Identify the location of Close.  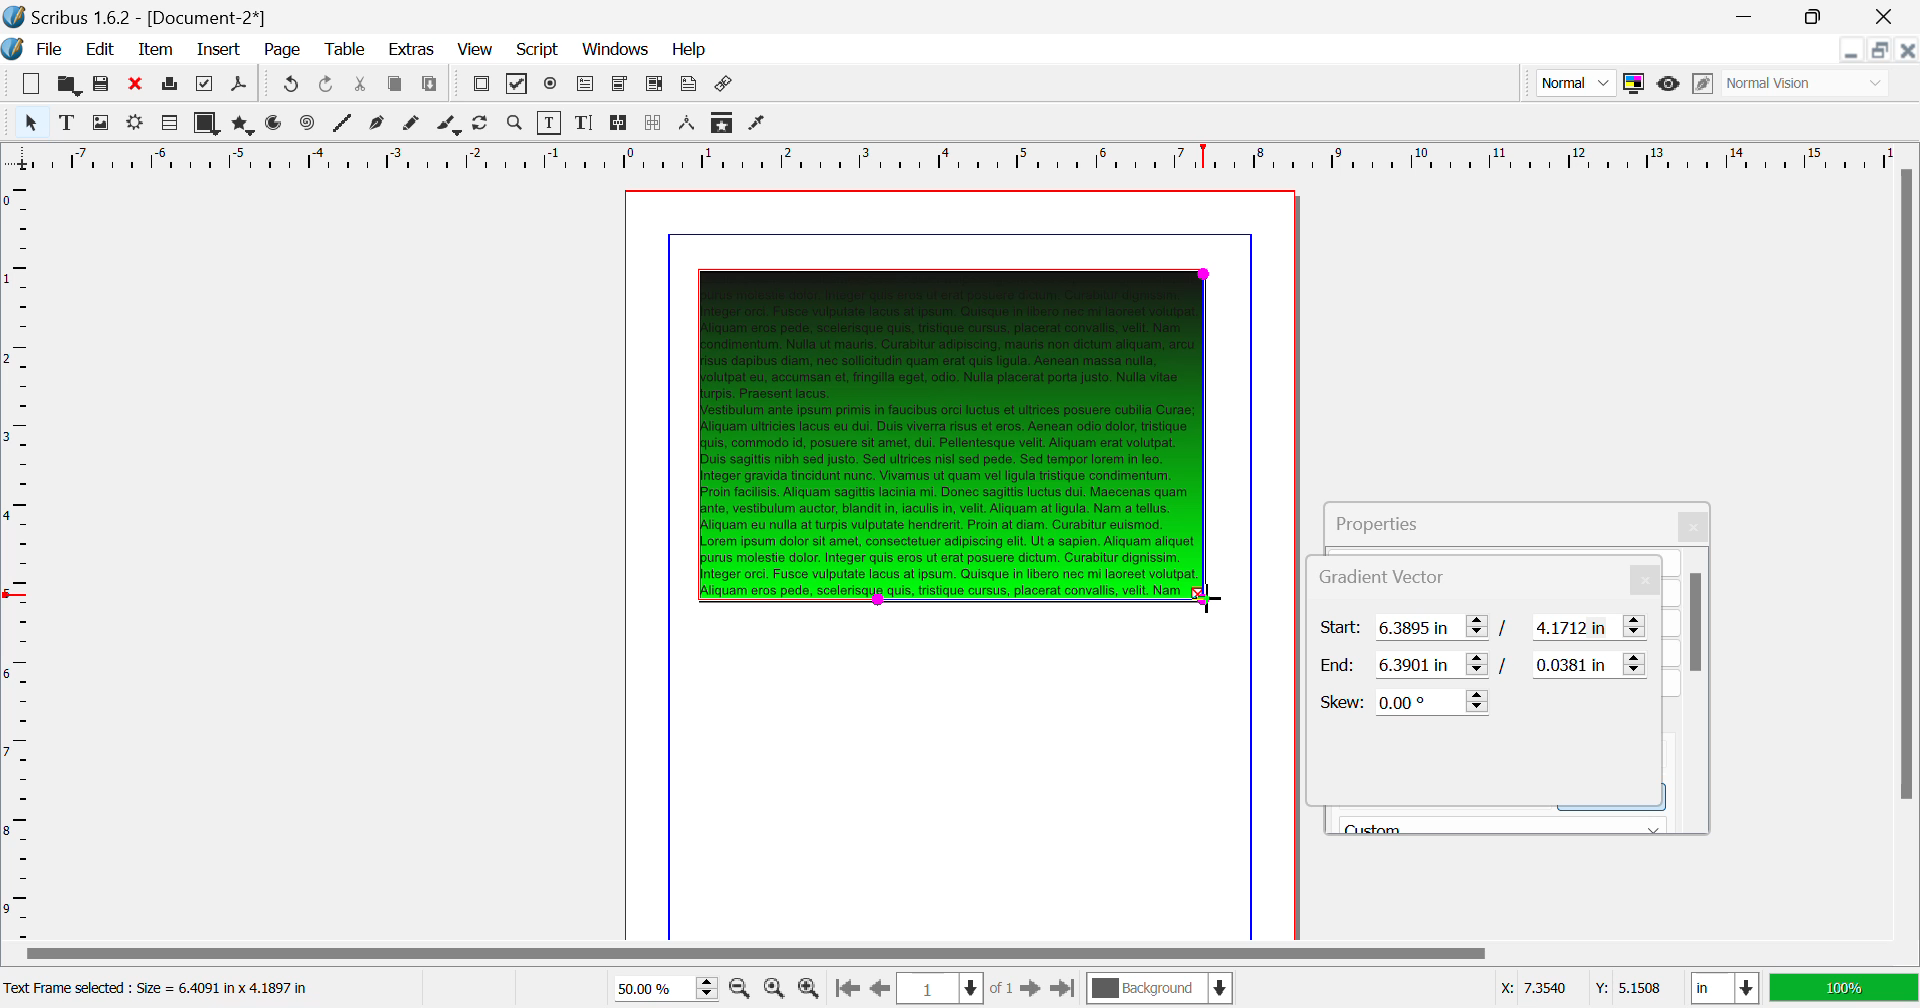
(1648, 580).